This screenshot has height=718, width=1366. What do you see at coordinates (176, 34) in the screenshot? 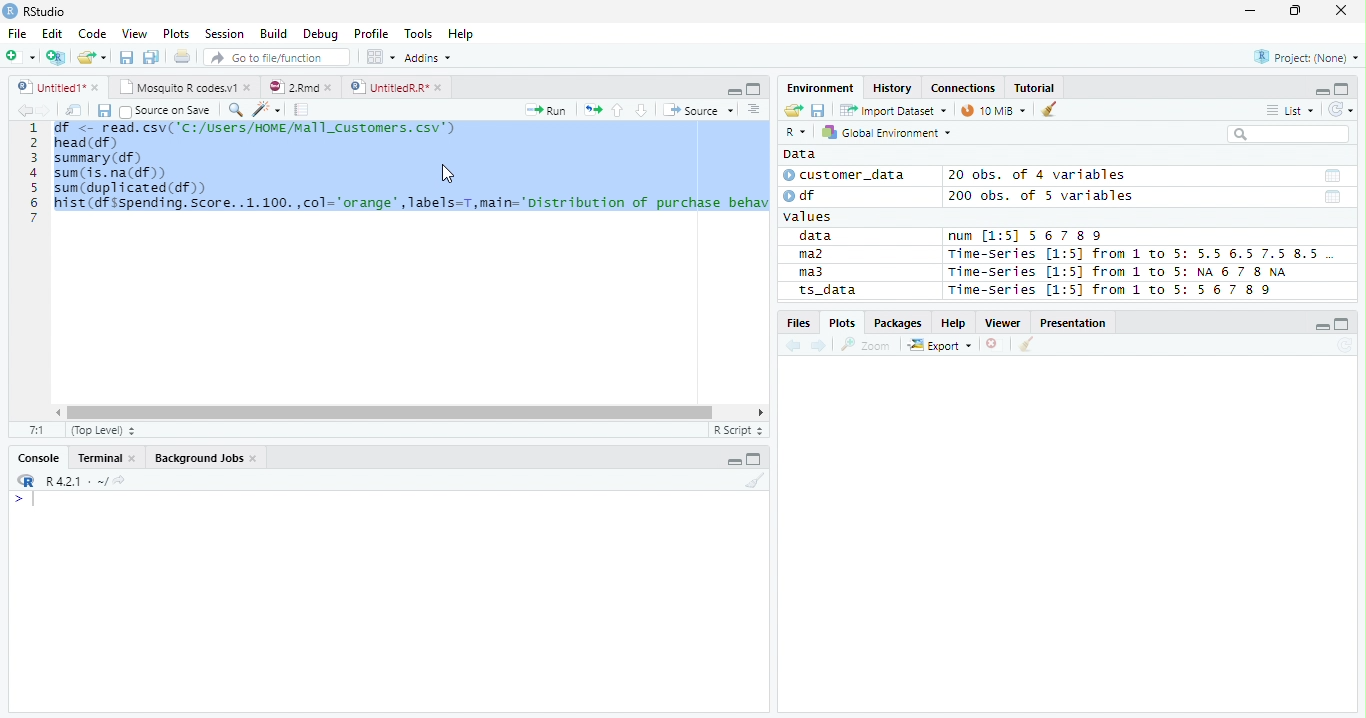
I see `Plots` at bounding box center [176, 34].